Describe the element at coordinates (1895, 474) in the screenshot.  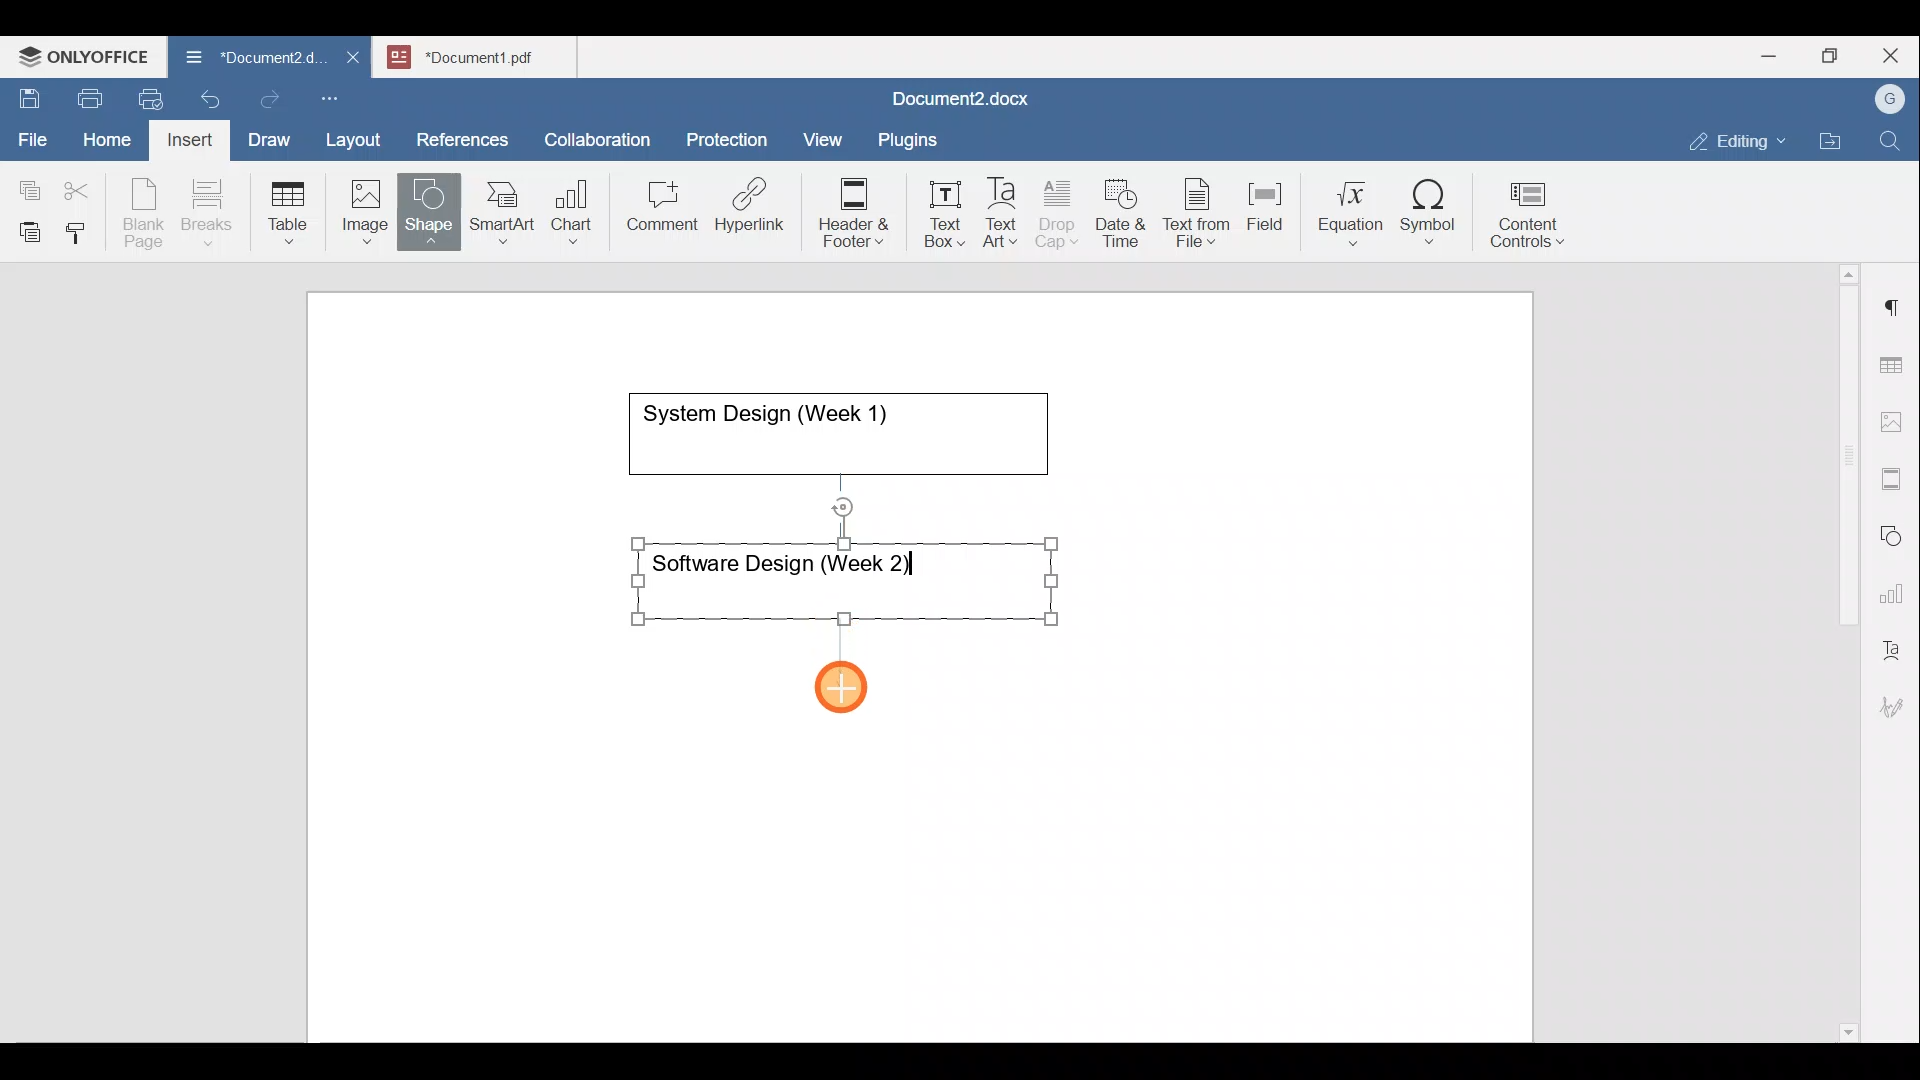
I see `Headers & footers` at that location.